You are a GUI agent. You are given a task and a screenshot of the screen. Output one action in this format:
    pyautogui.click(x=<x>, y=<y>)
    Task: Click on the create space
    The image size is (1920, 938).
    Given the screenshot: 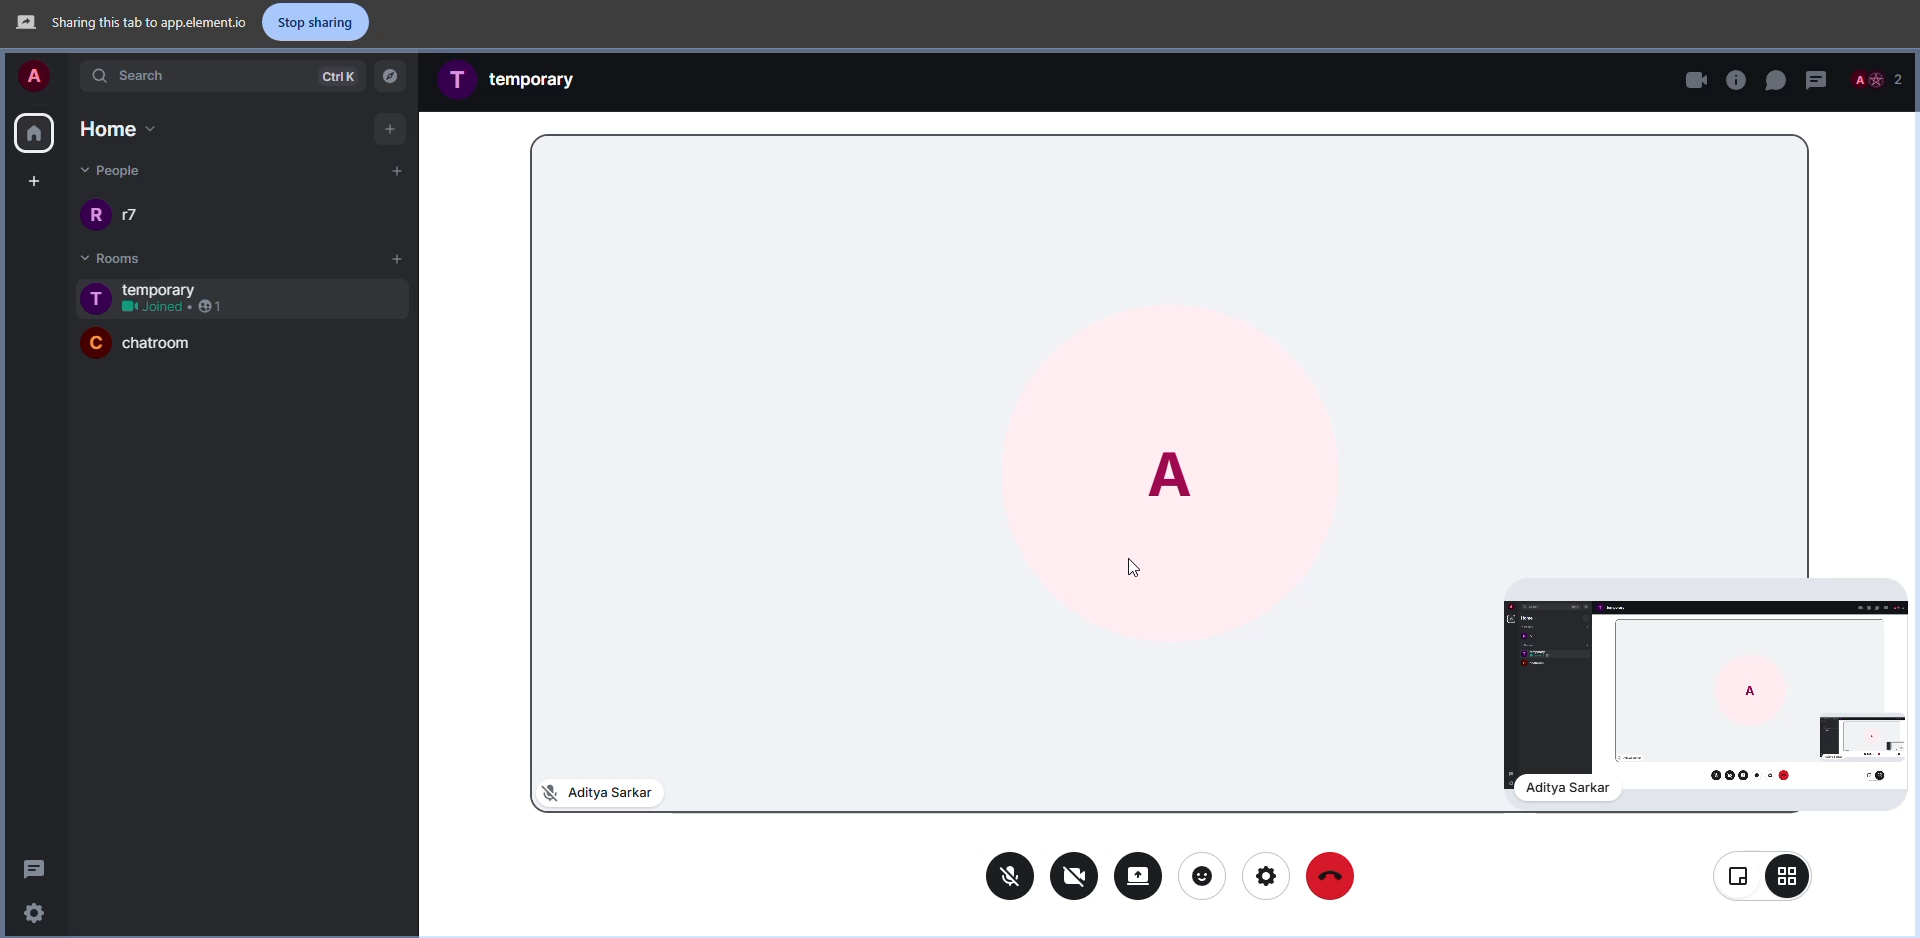 What is the action you would take?
    pyautogui.click(x=38, y=178)
    